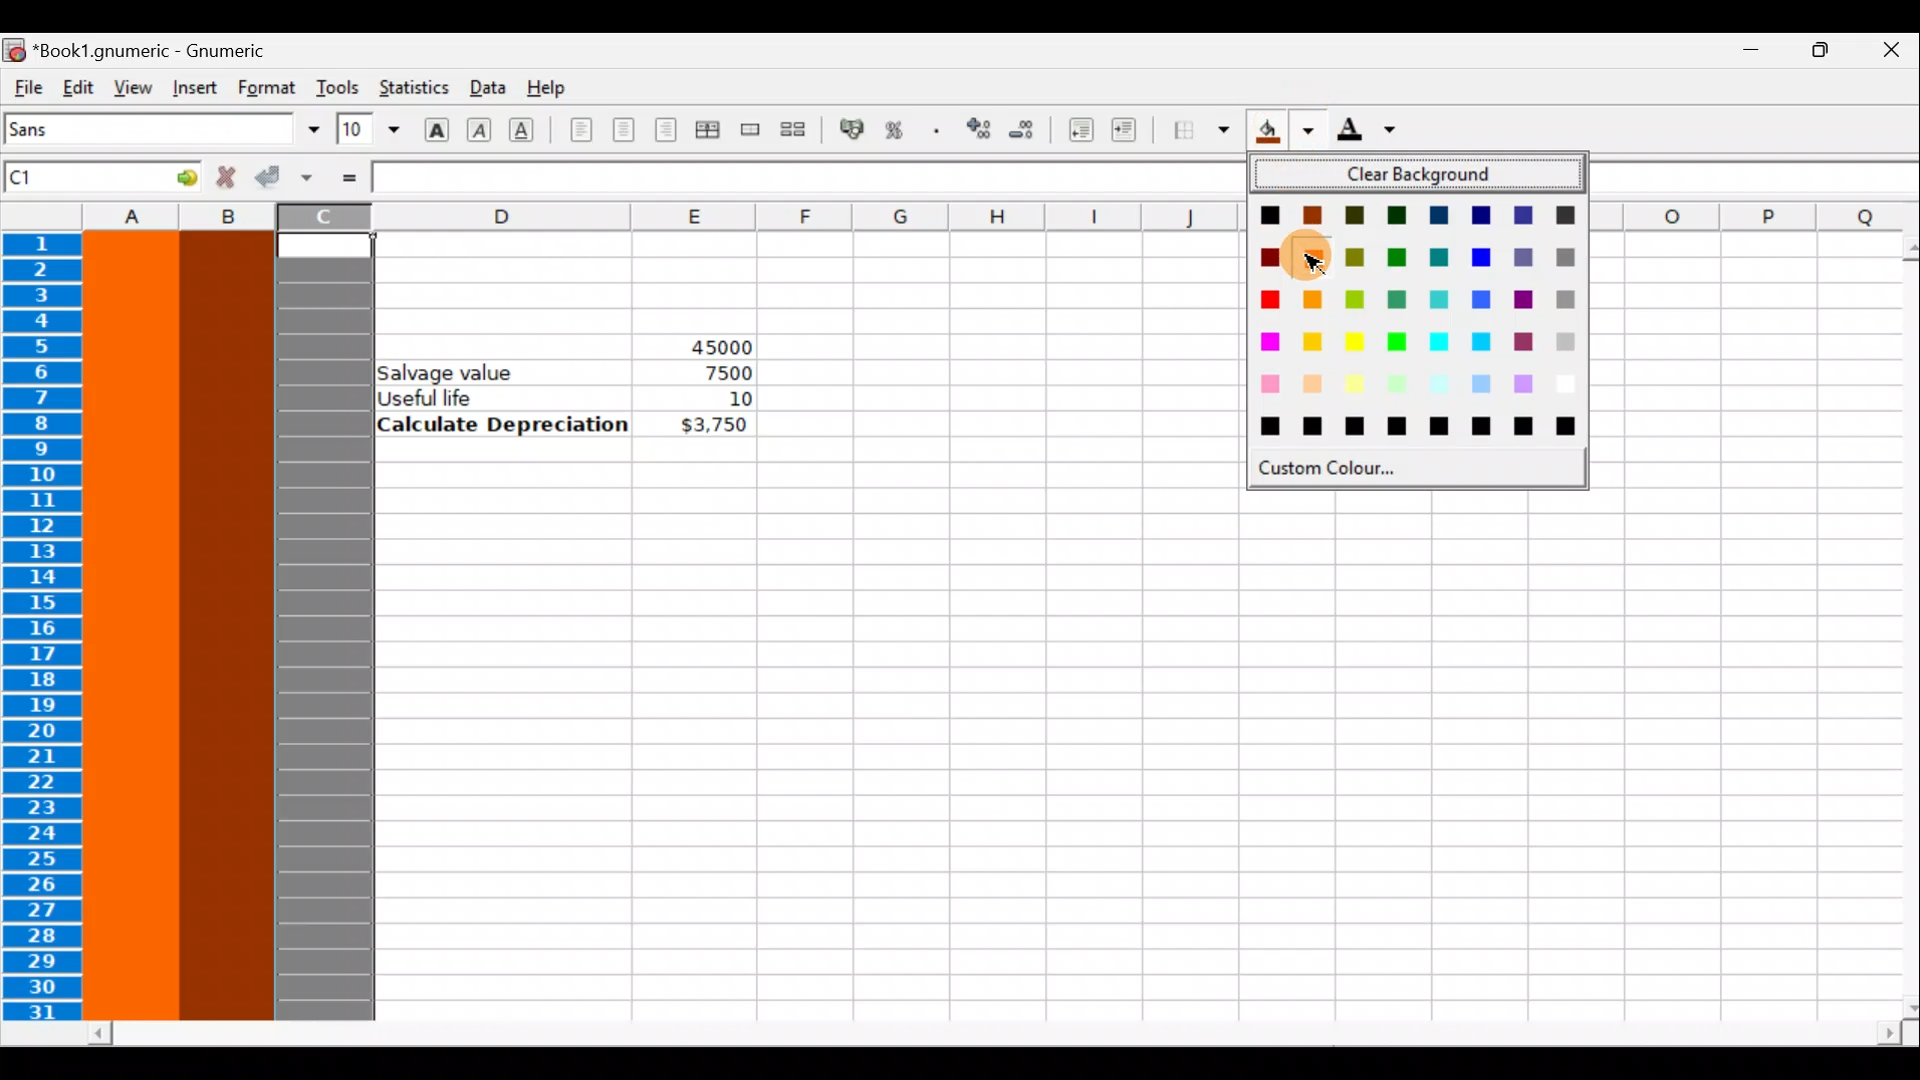  Describe the element at coordinates (412, 89) in the screenshot. I see `Statistics` at that location.